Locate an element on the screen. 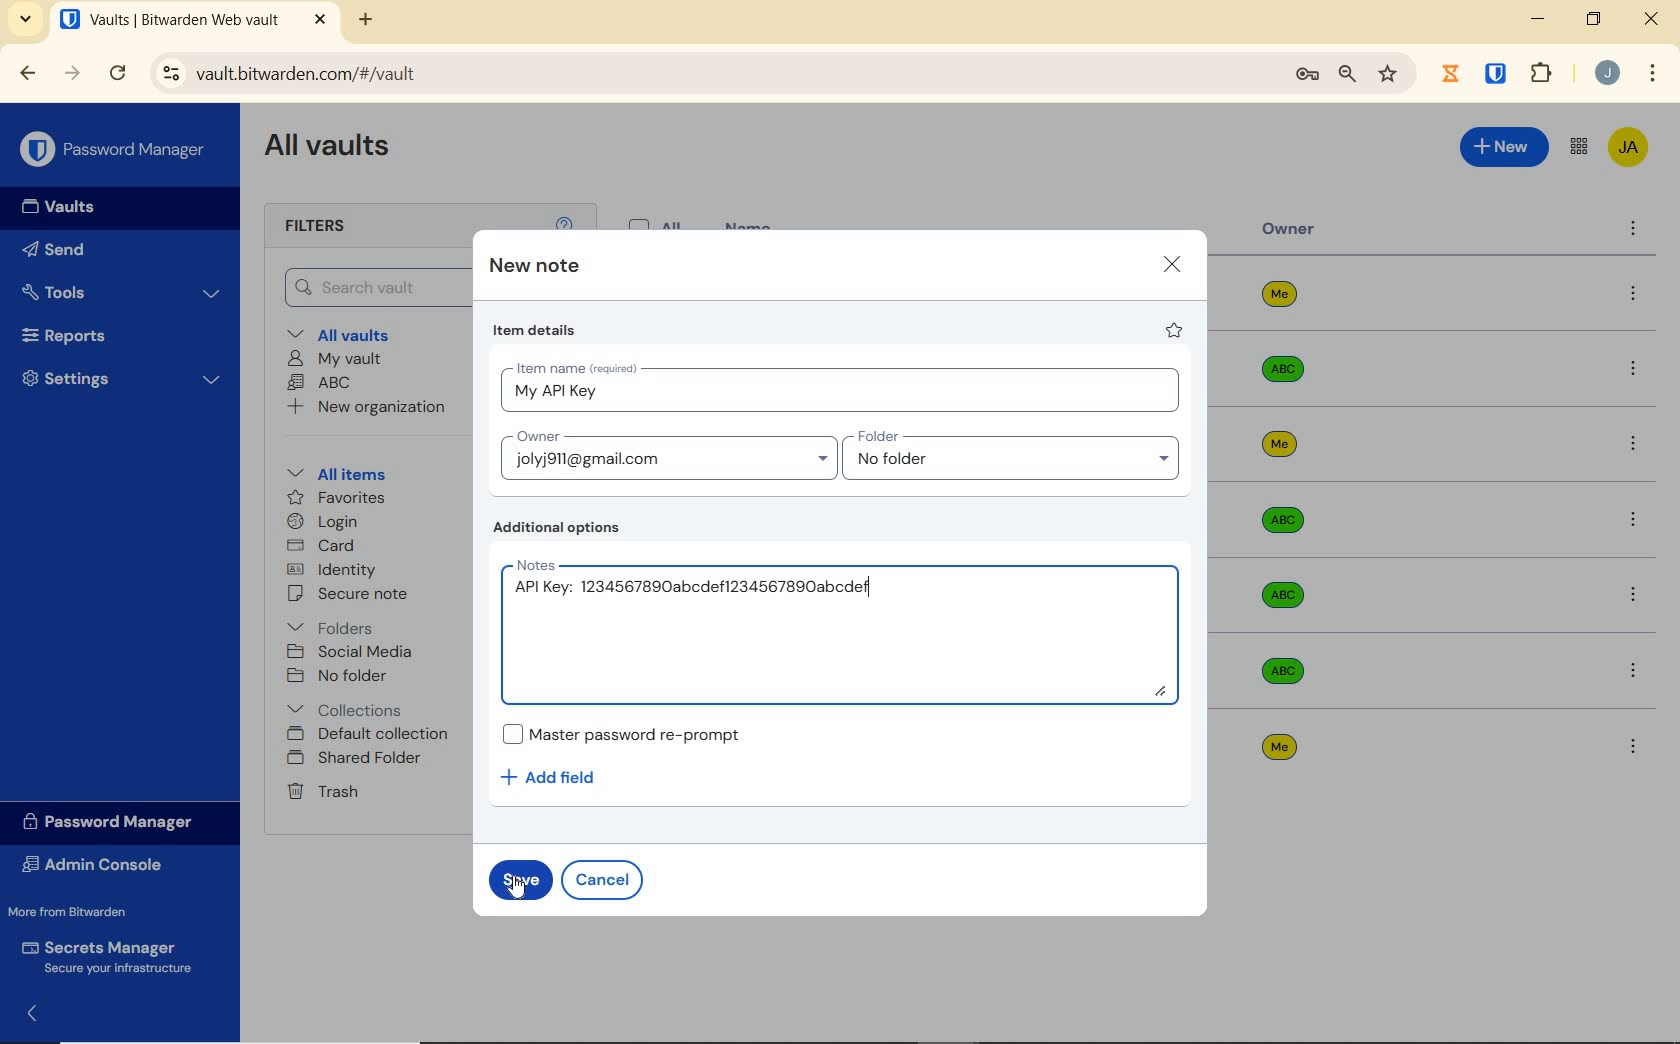 Image resolution: width=1680 pixels, height=1044 pixels. help is located at coordinates (564, 221).